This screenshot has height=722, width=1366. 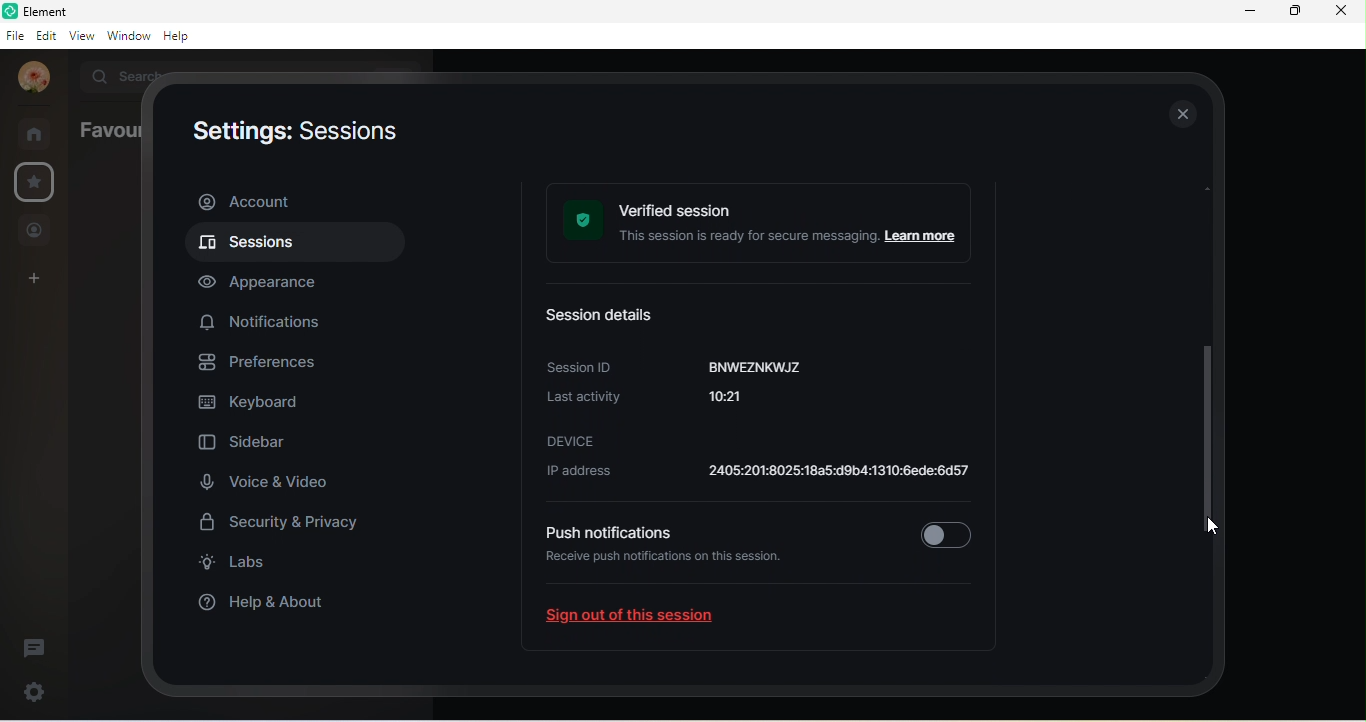 What do you see at coordinates (765, 225) in the screenshot?
I see `verified session` at bounding box center [765, 225].